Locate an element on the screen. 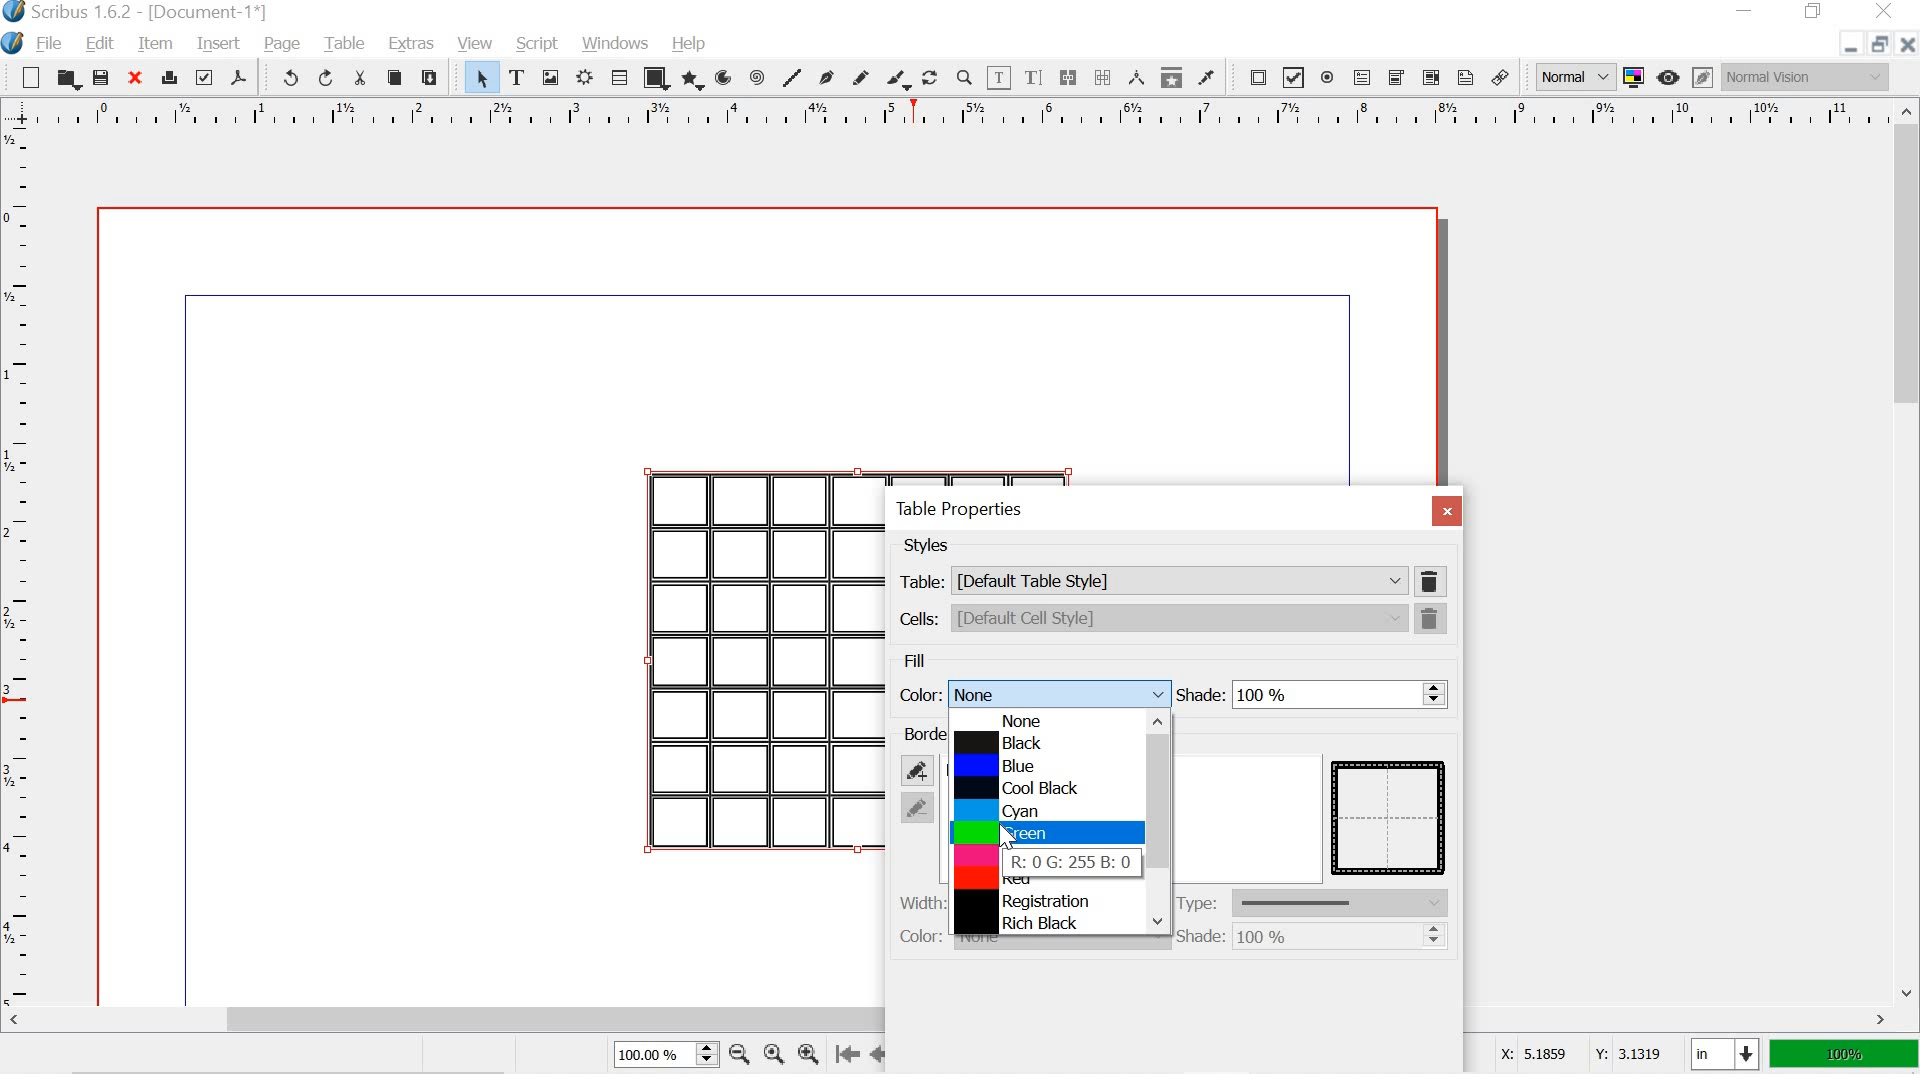  redo is located at coordinates (324, 77).